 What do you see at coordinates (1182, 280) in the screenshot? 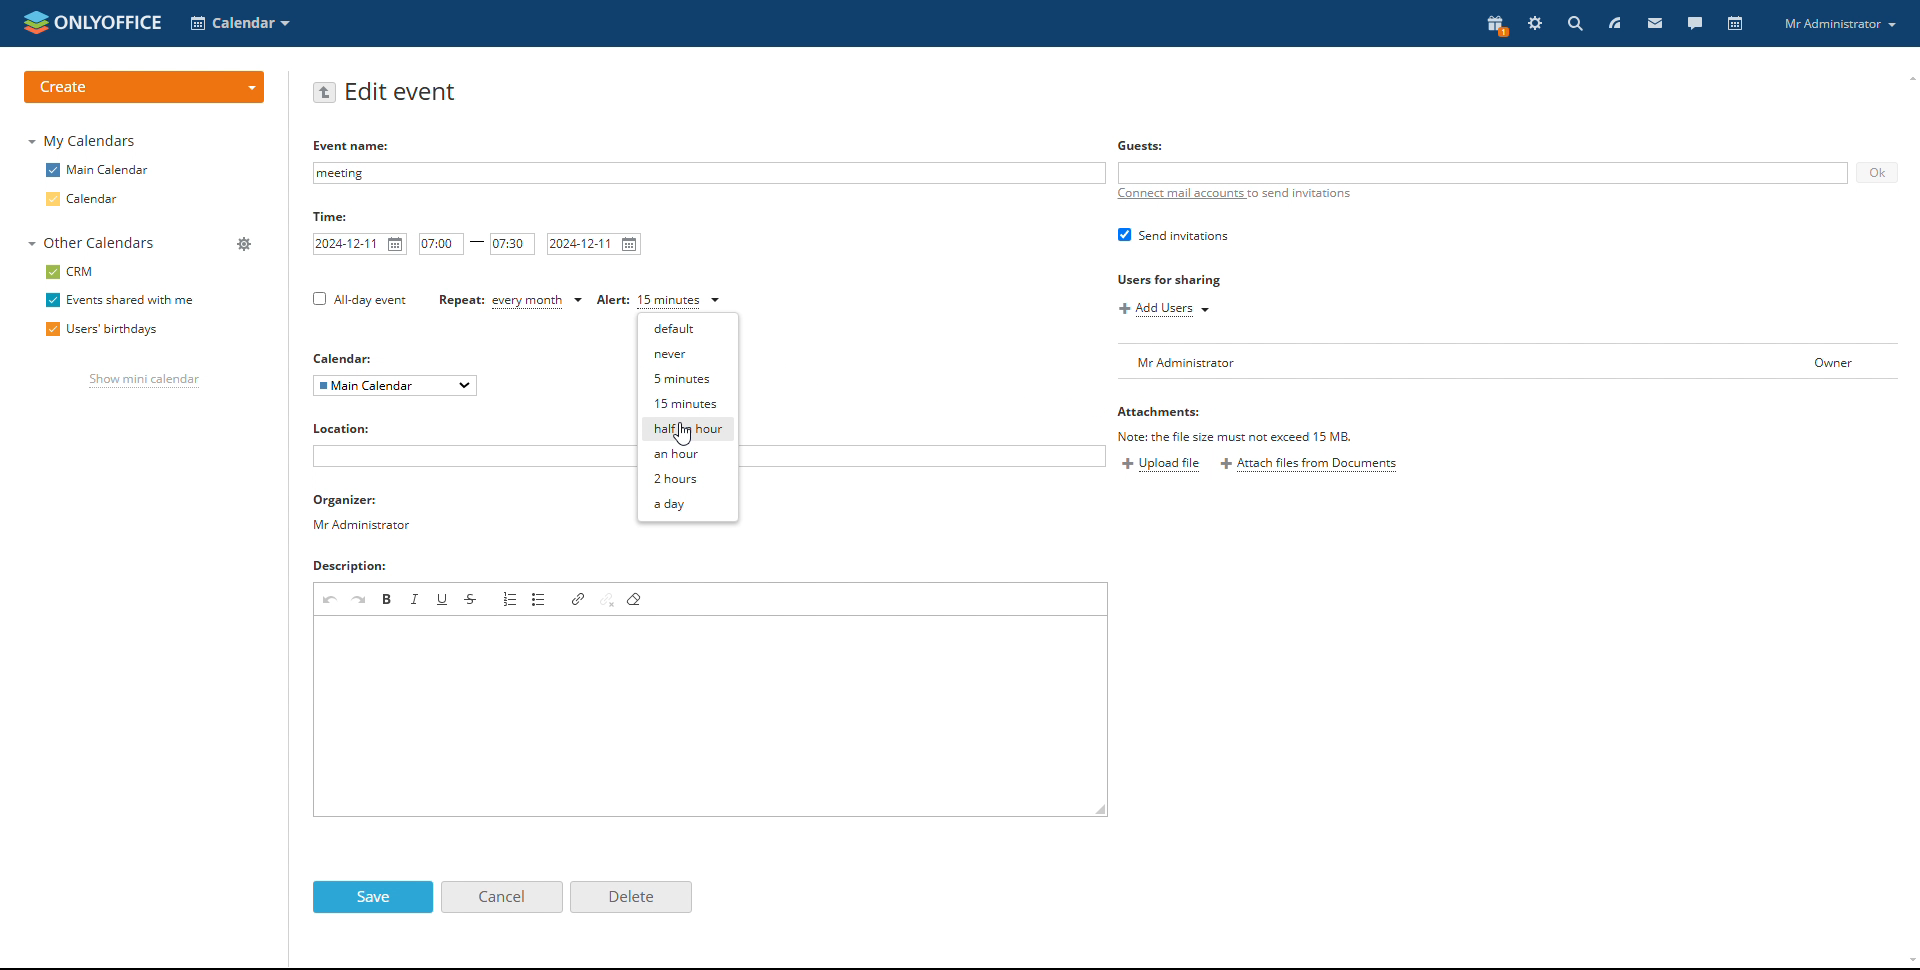
I see `Users for sharing` at bounding box center [1182, 280].